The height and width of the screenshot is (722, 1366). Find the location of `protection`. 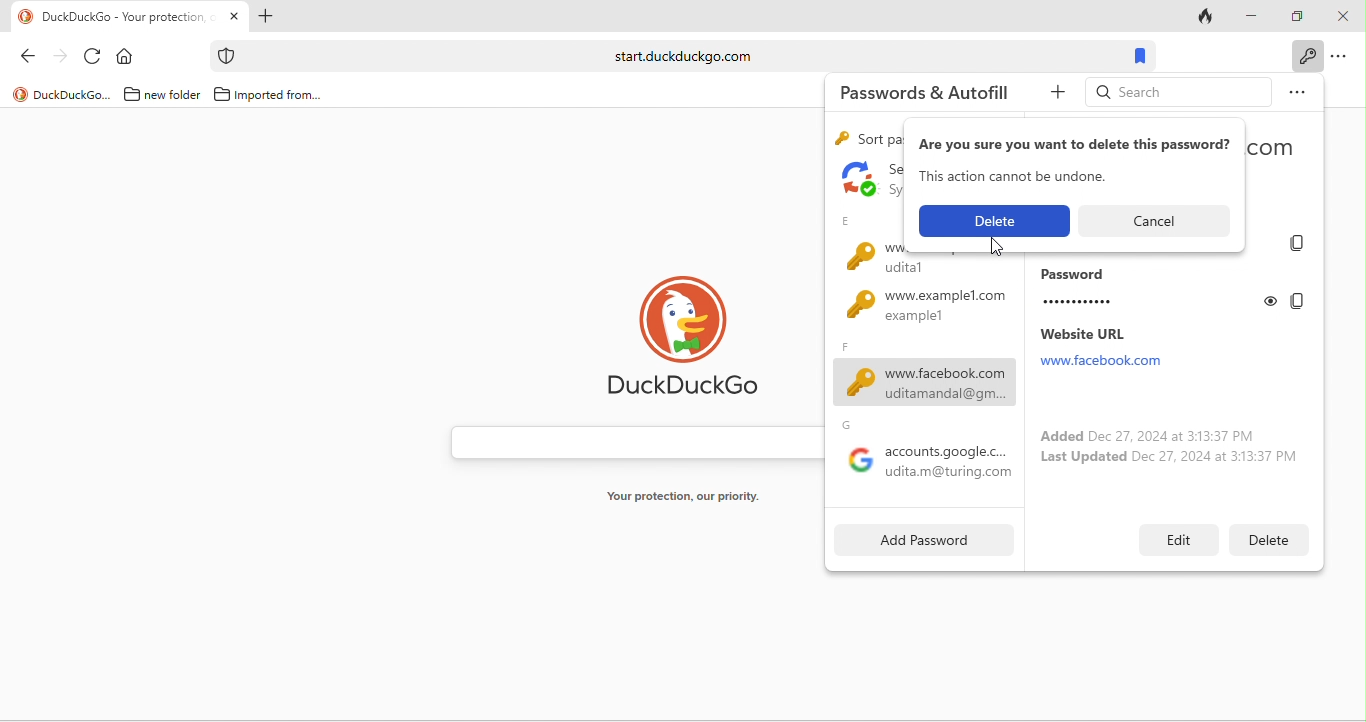

protection is located at coordinates (225, 56).